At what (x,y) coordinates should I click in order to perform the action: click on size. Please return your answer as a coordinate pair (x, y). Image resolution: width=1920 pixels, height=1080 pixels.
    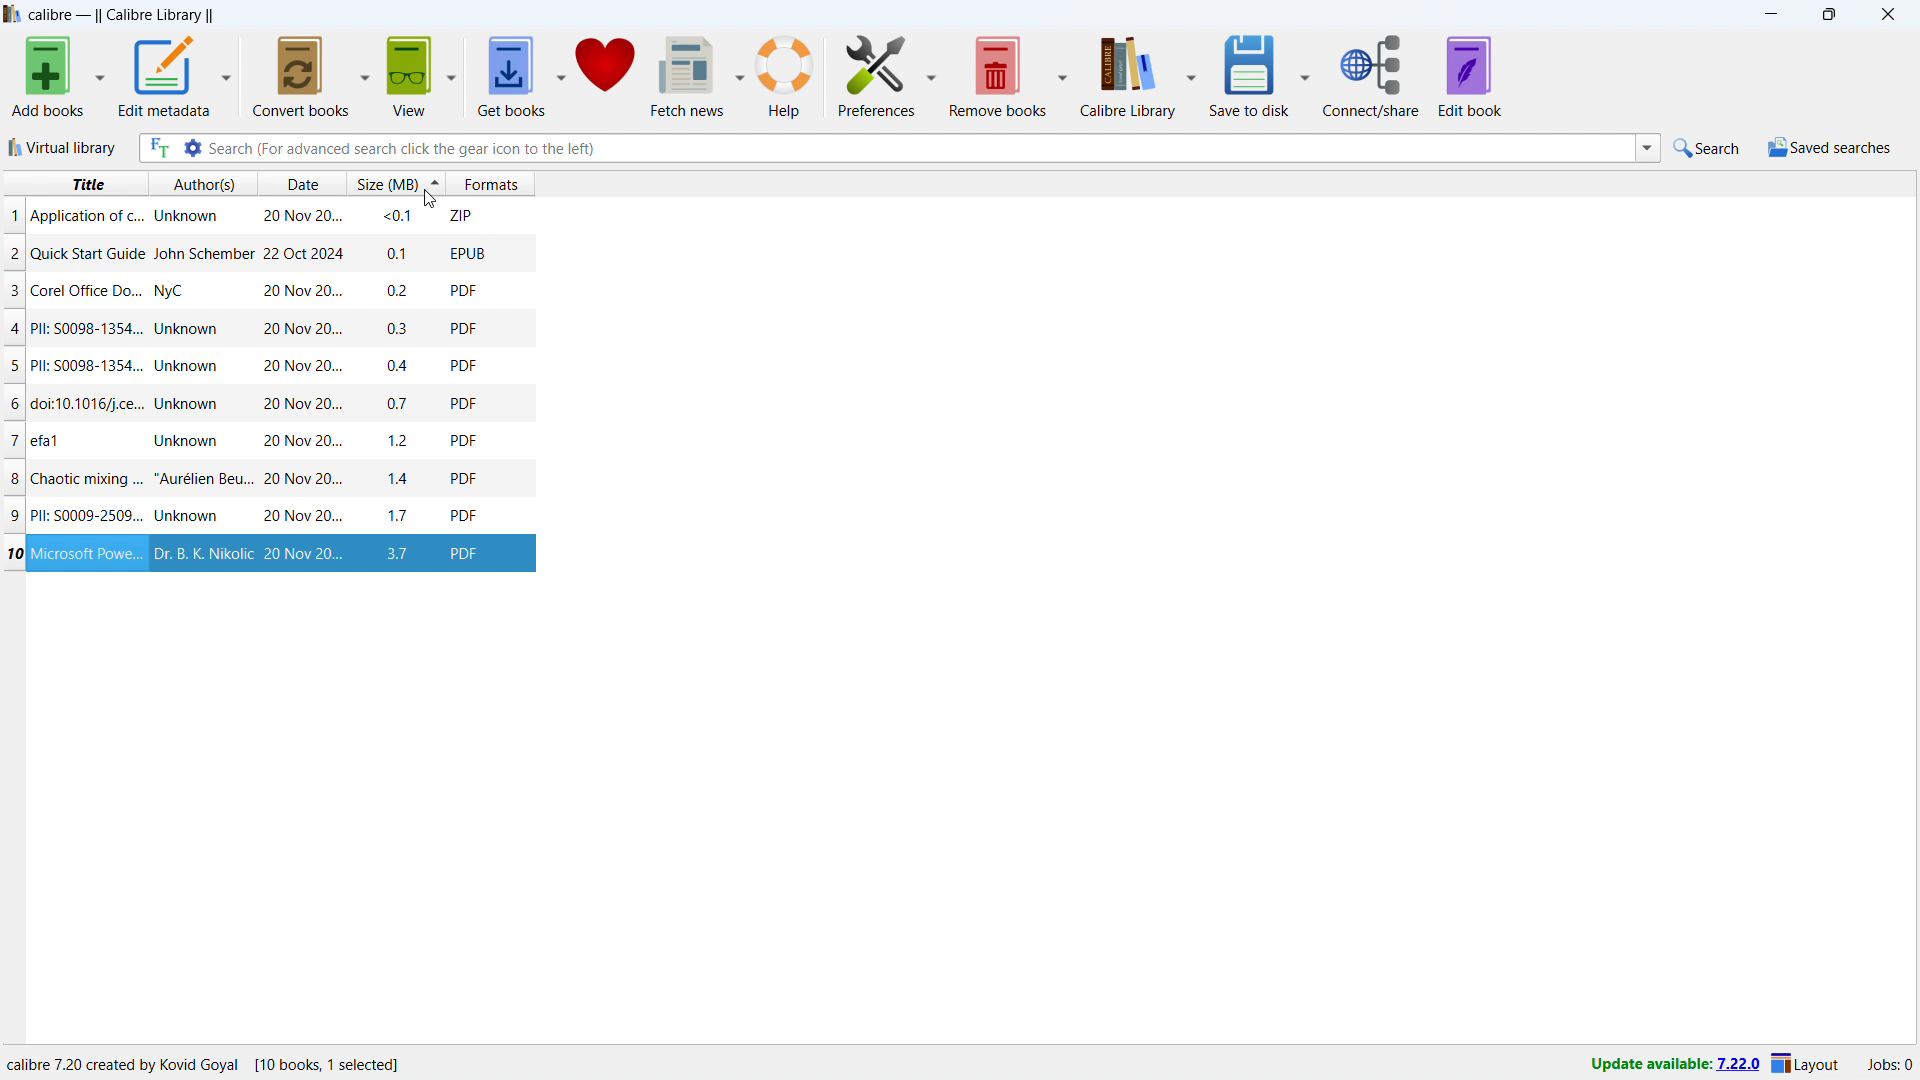
    Looking at the image, I should click on (402, 513).